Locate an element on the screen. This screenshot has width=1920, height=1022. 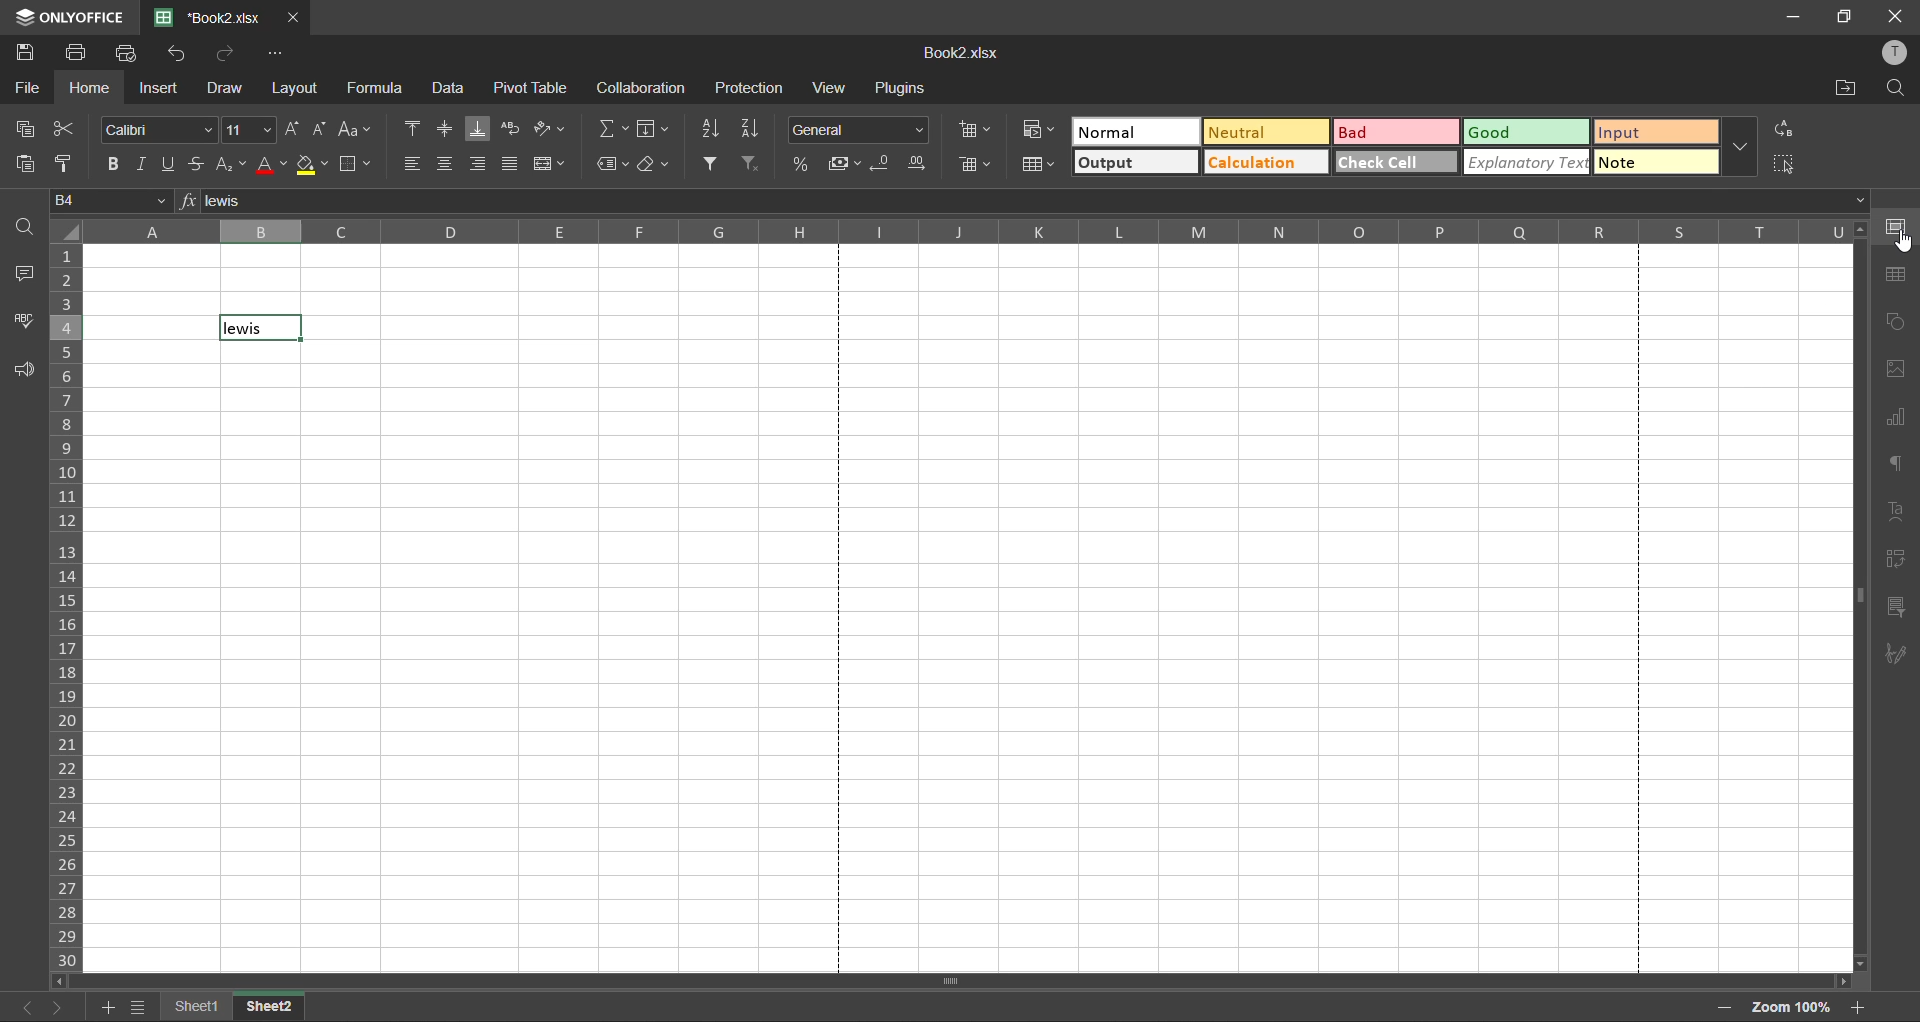
profile is located at coordinates (1890, 52).